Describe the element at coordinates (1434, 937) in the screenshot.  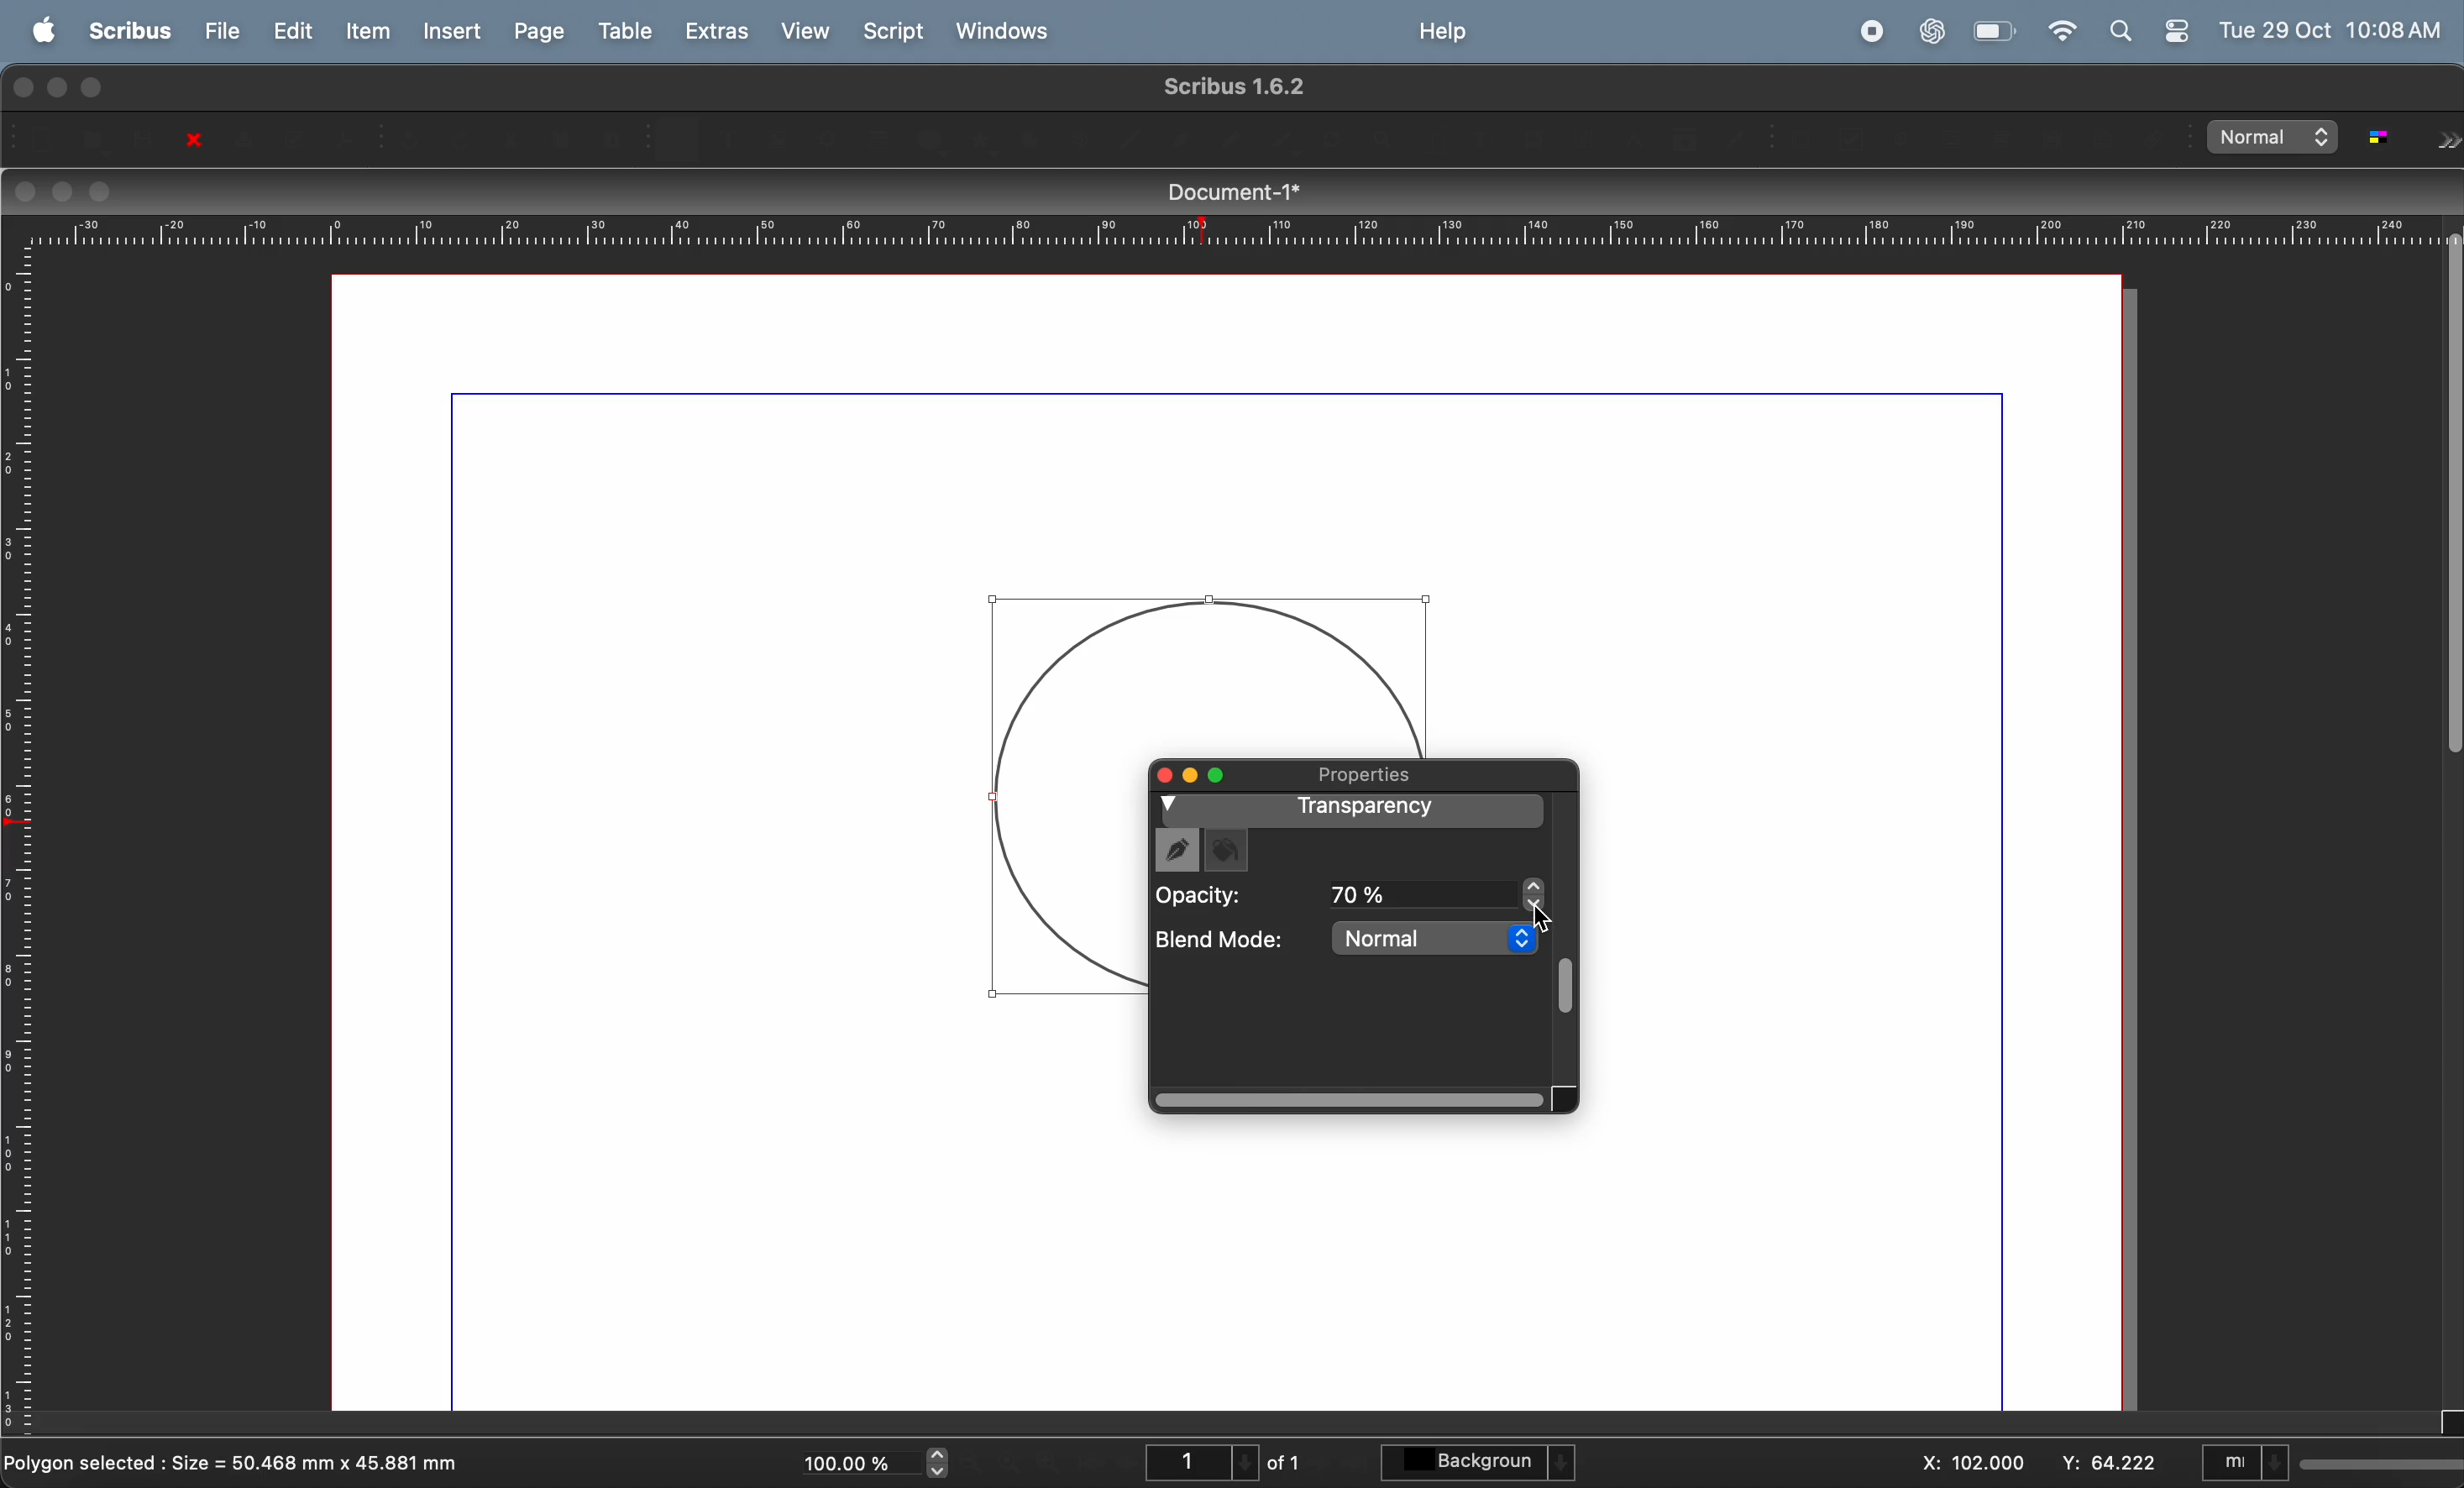
I see `normal` at that location.